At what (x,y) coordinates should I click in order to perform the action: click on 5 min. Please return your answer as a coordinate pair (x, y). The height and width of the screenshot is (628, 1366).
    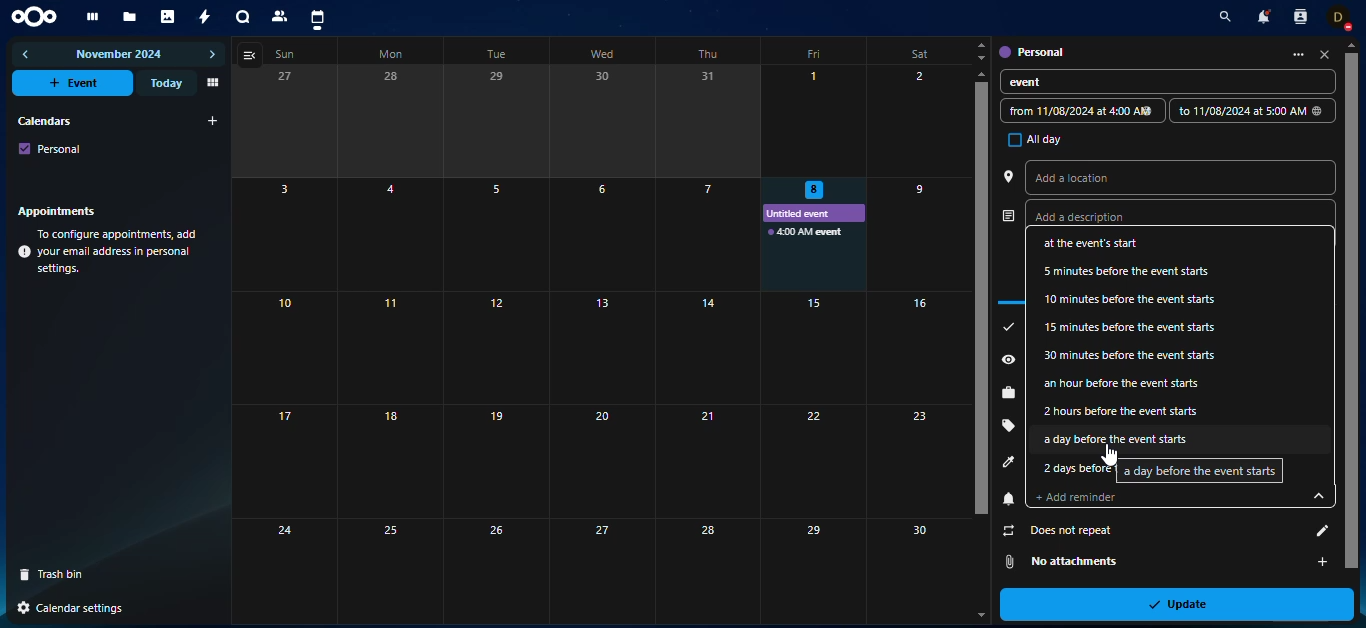
    Looking at the image, I should click on (1126, 271).